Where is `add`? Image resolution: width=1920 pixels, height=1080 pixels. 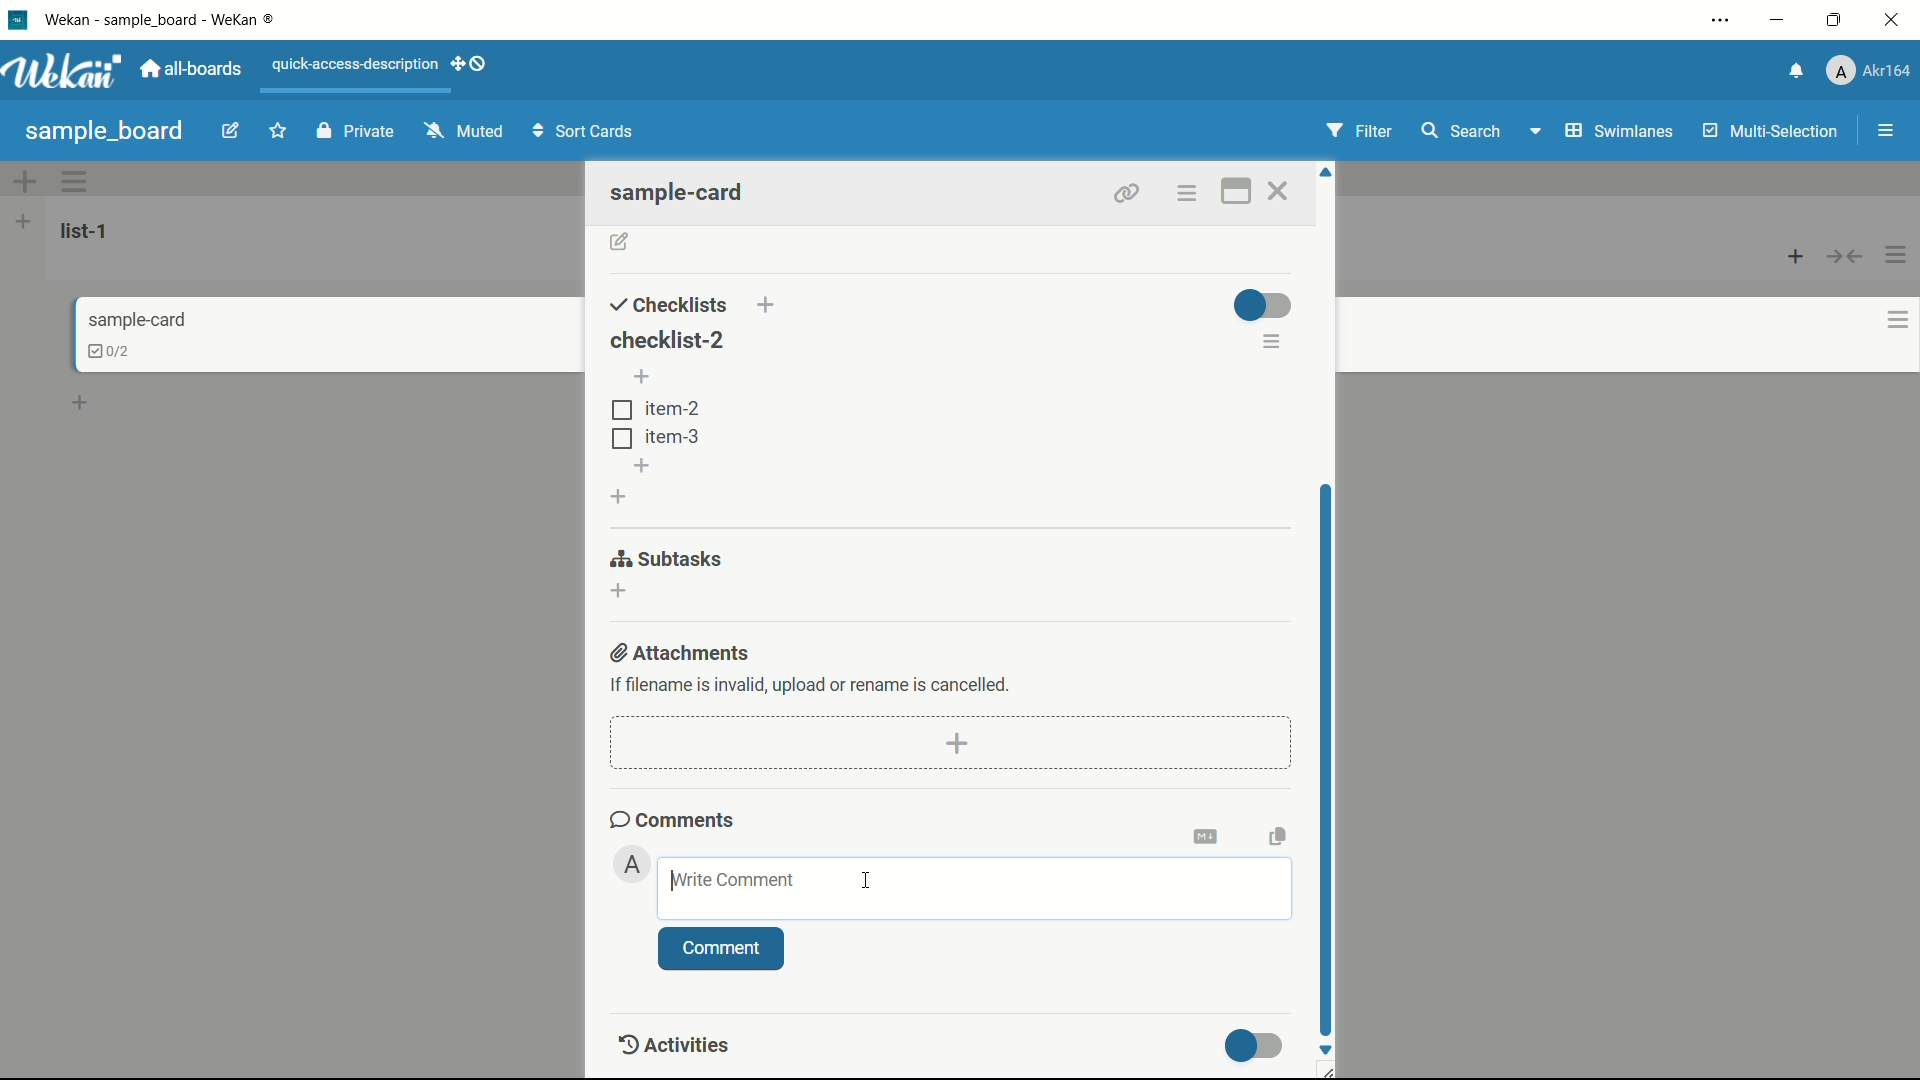 add is located at coordinates (83, 406).